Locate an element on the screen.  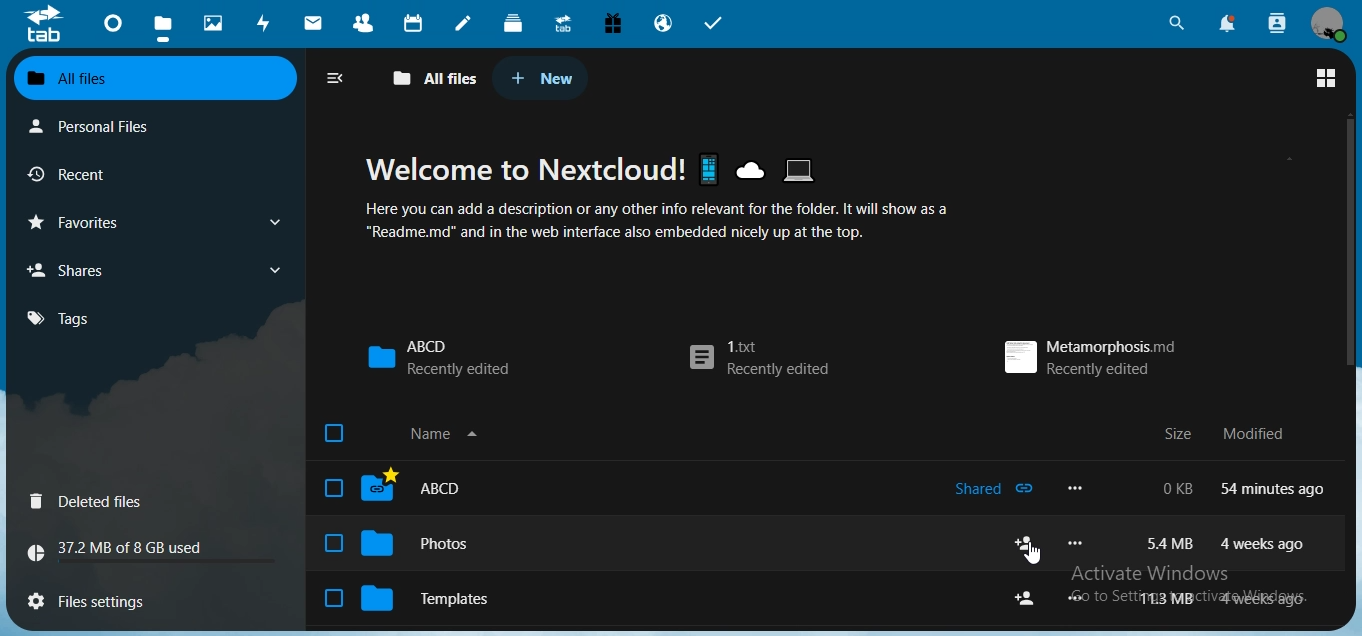
files is located at coordinates (163, 30).